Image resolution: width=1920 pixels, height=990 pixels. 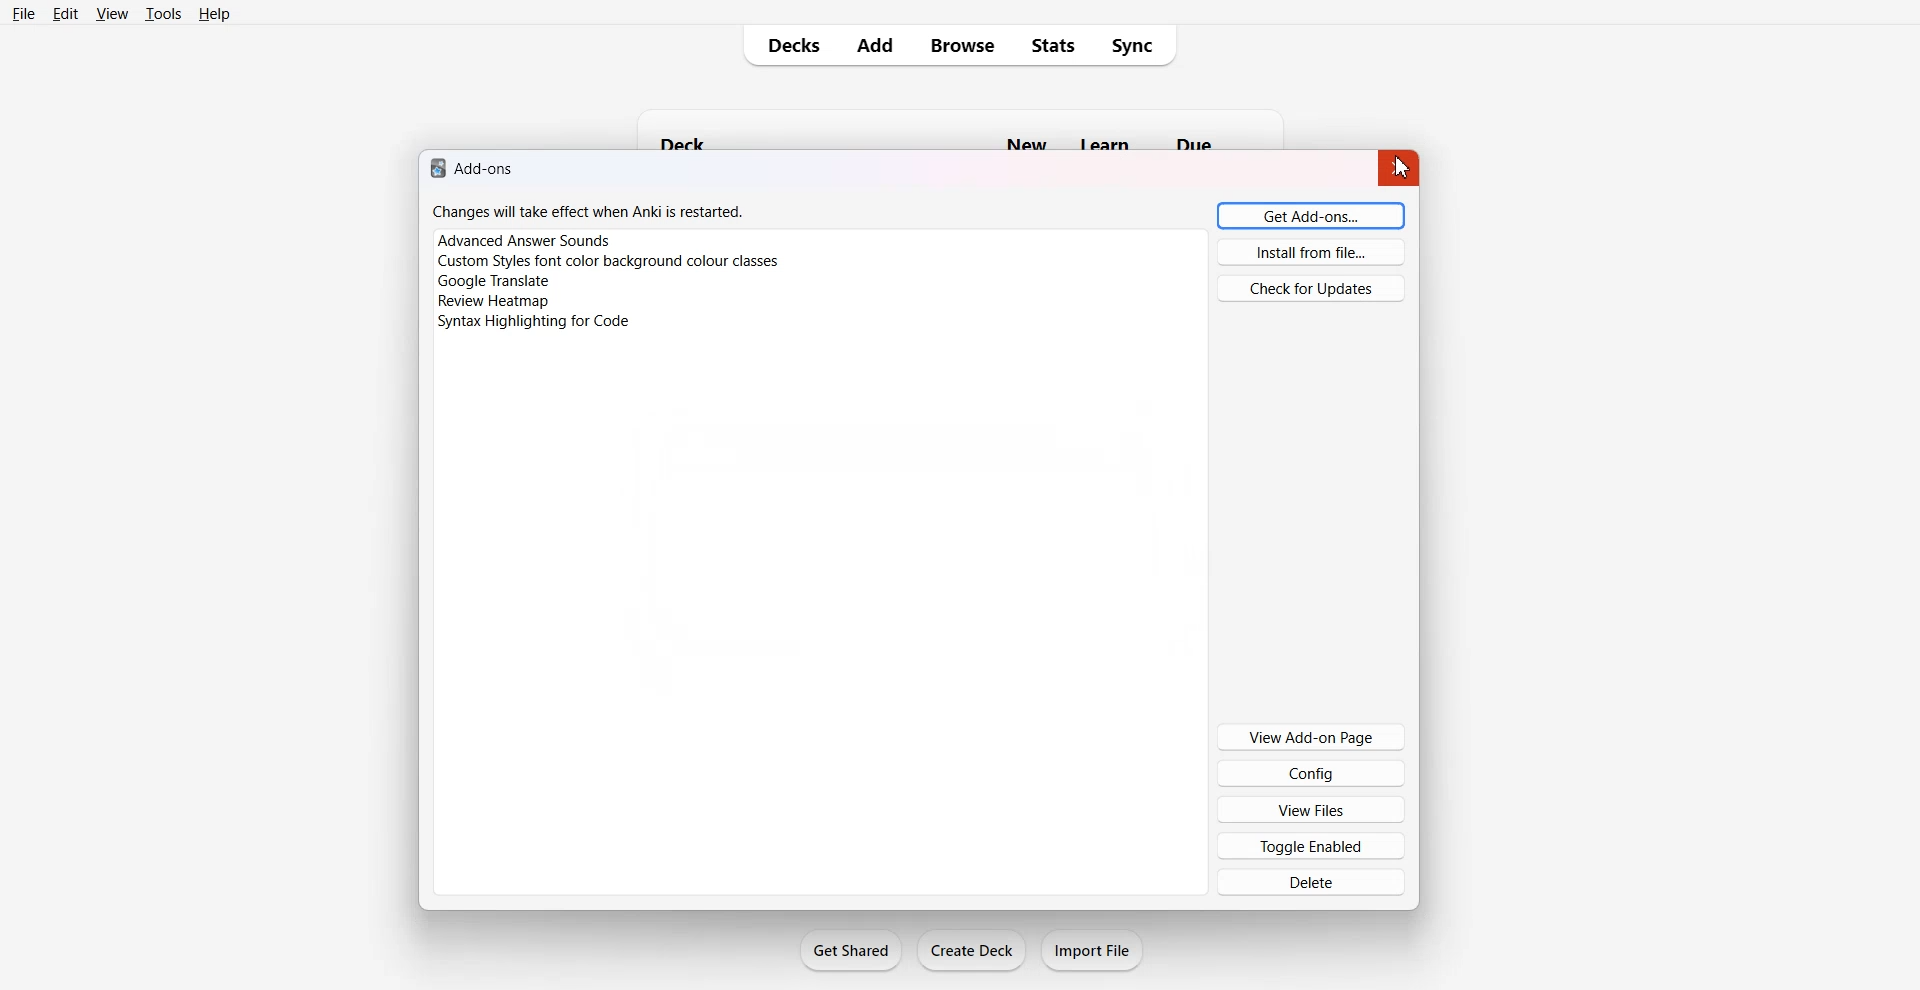 I want to click on custom styles font color background colour classes, so click(x=610, y=261).